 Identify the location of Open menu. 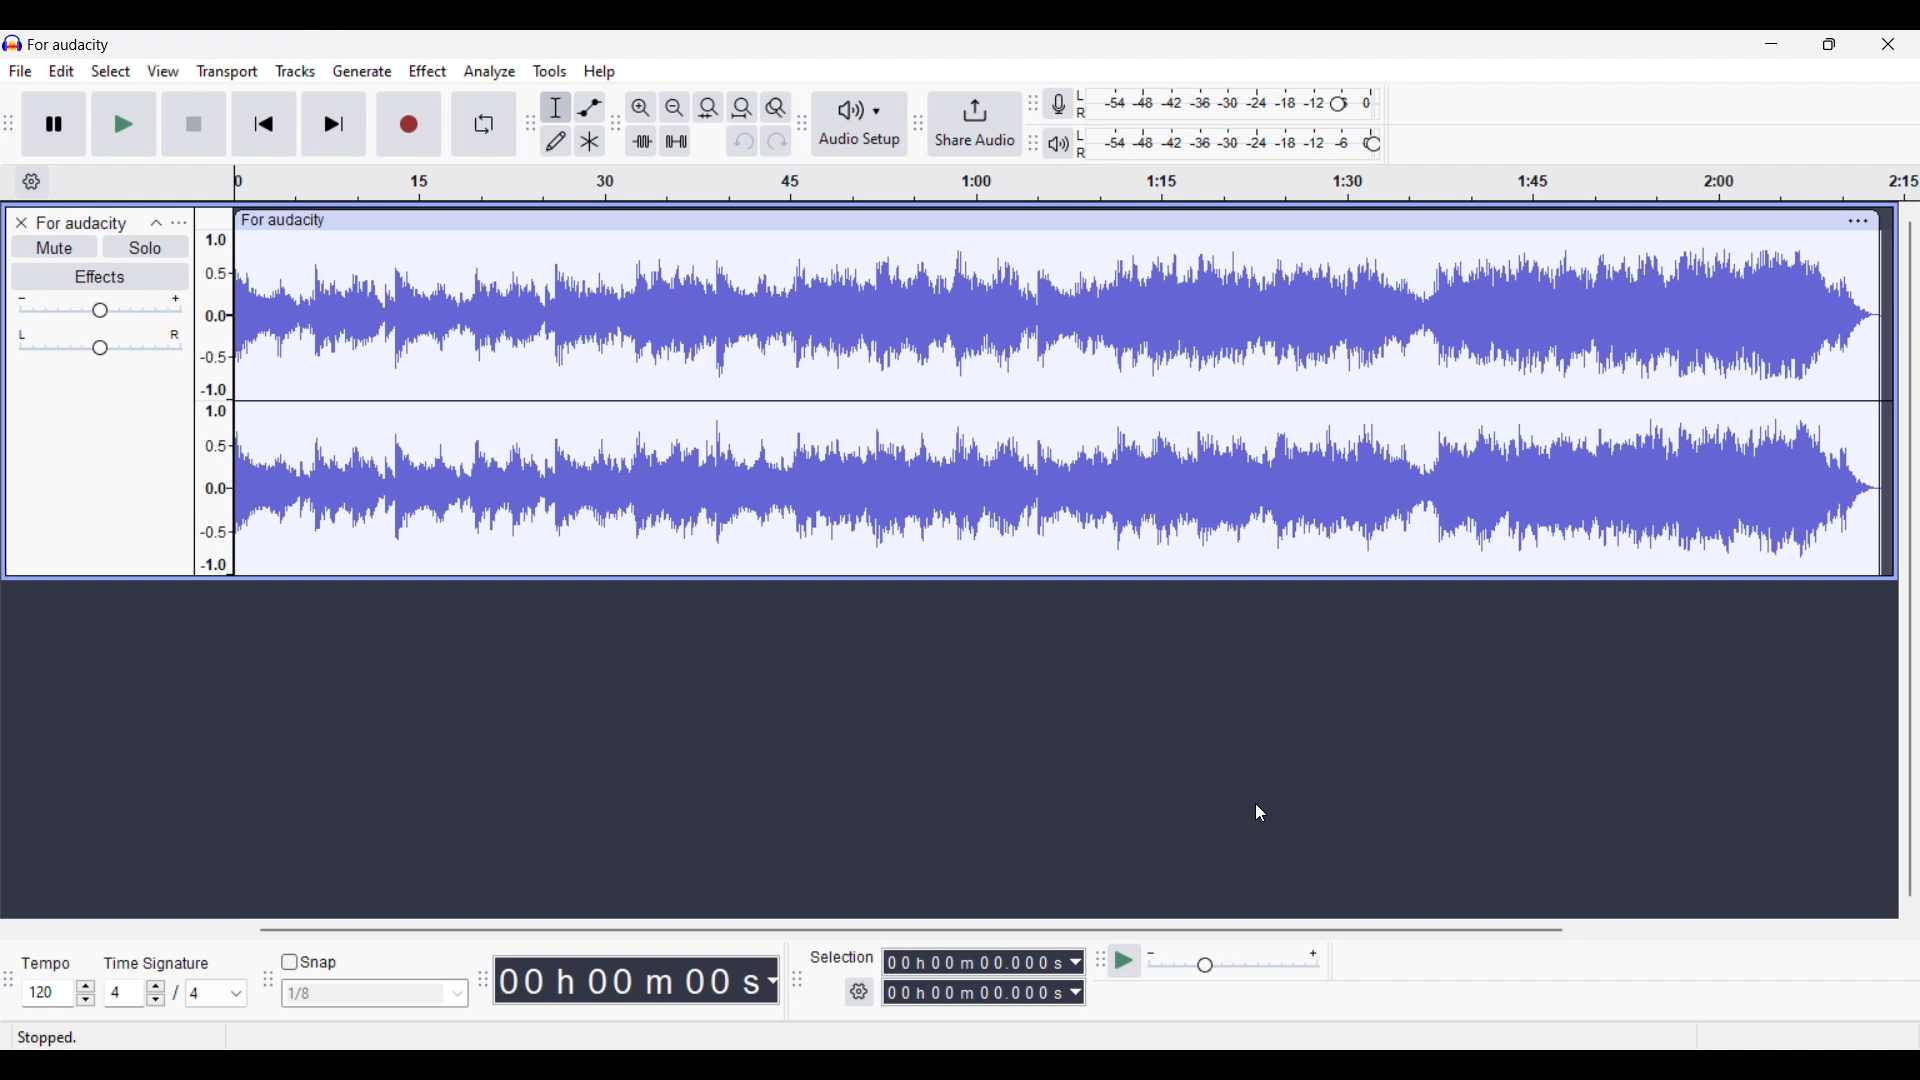
(179, 223).